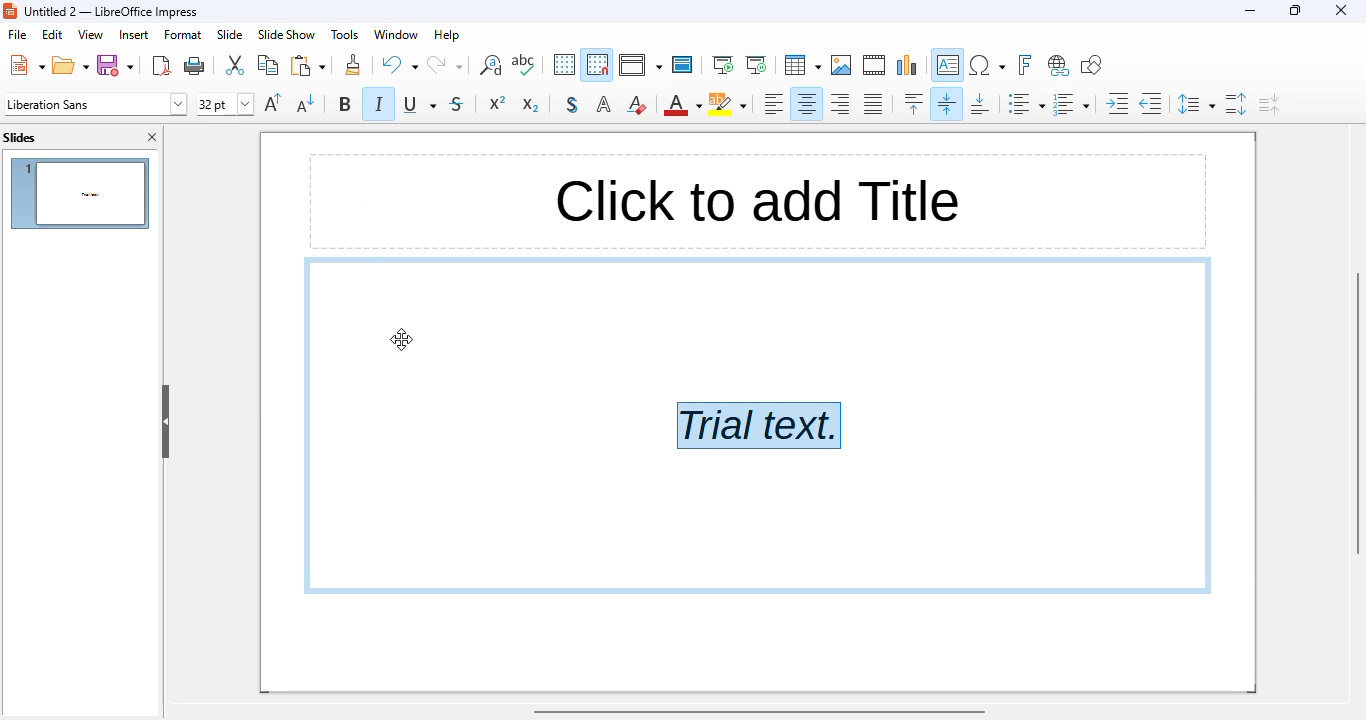  Describe the element at coordinates (497, 103) in the screenshot. I see `superscript` at that location.